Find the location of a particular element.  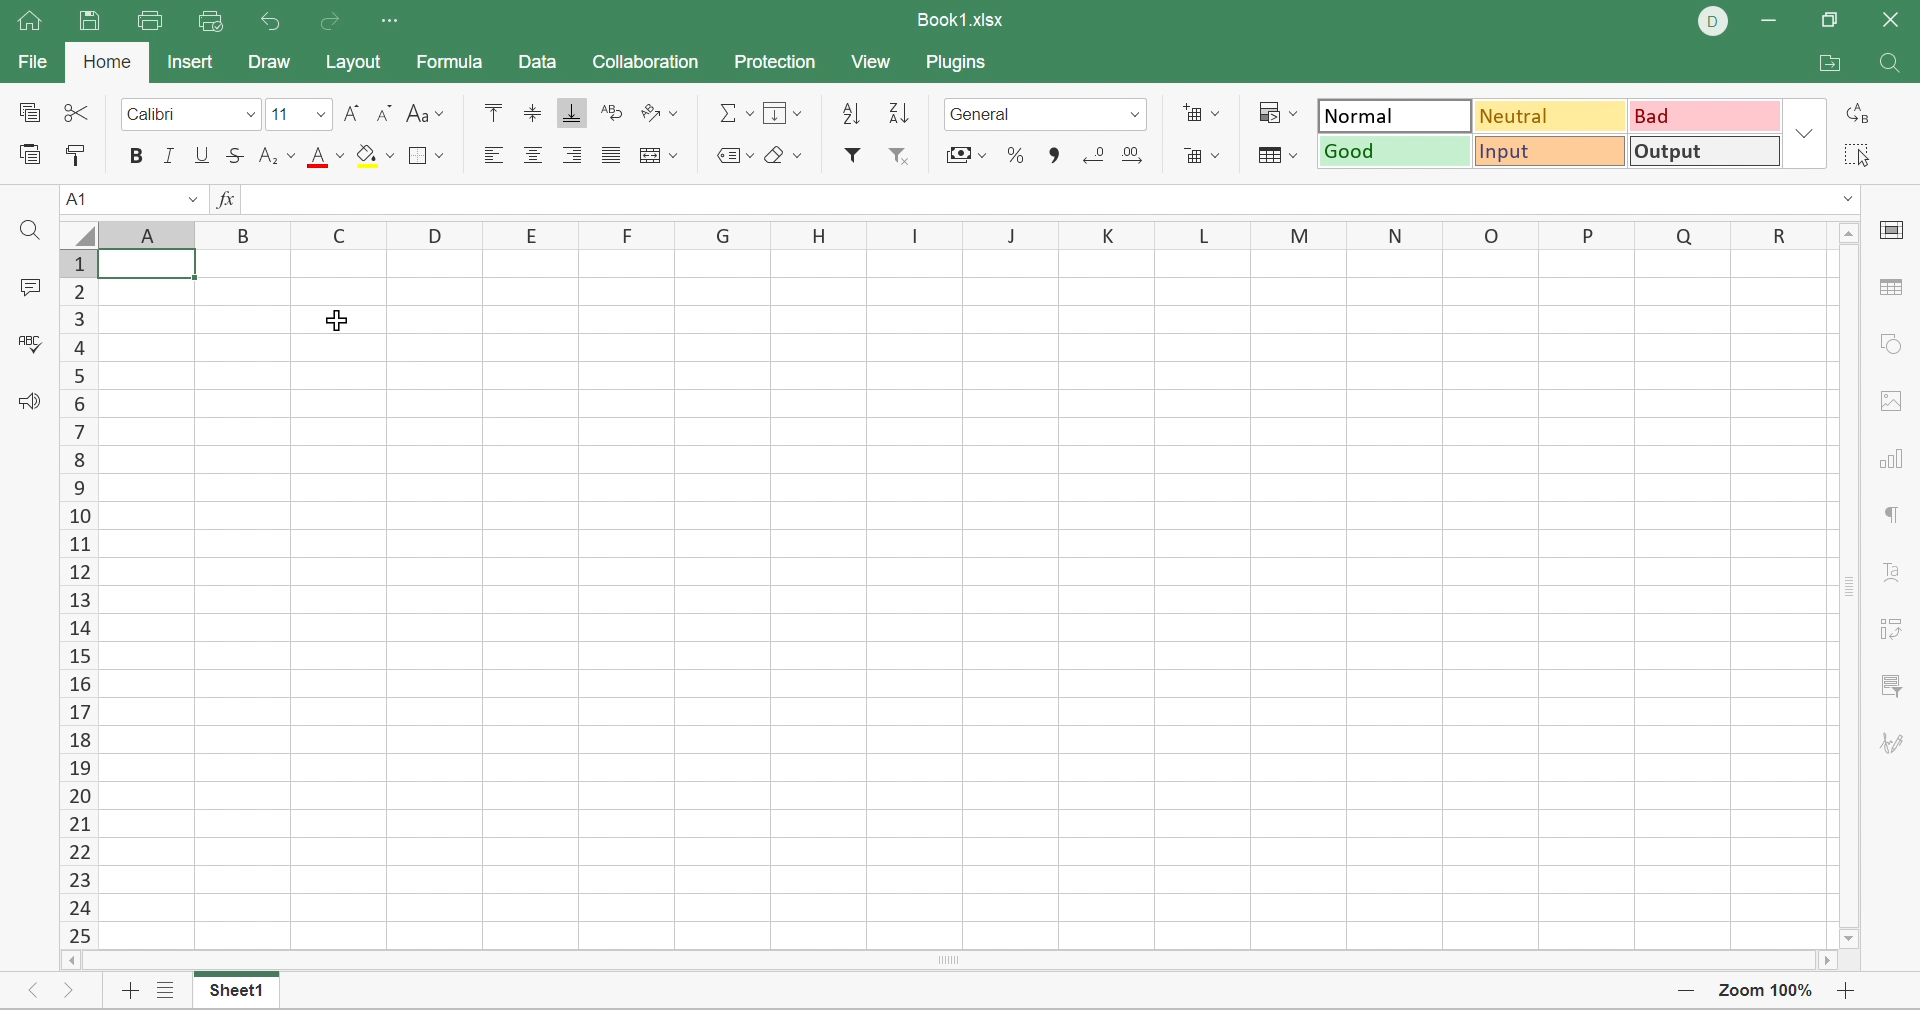

Close is located at coordinates (1892, 19).